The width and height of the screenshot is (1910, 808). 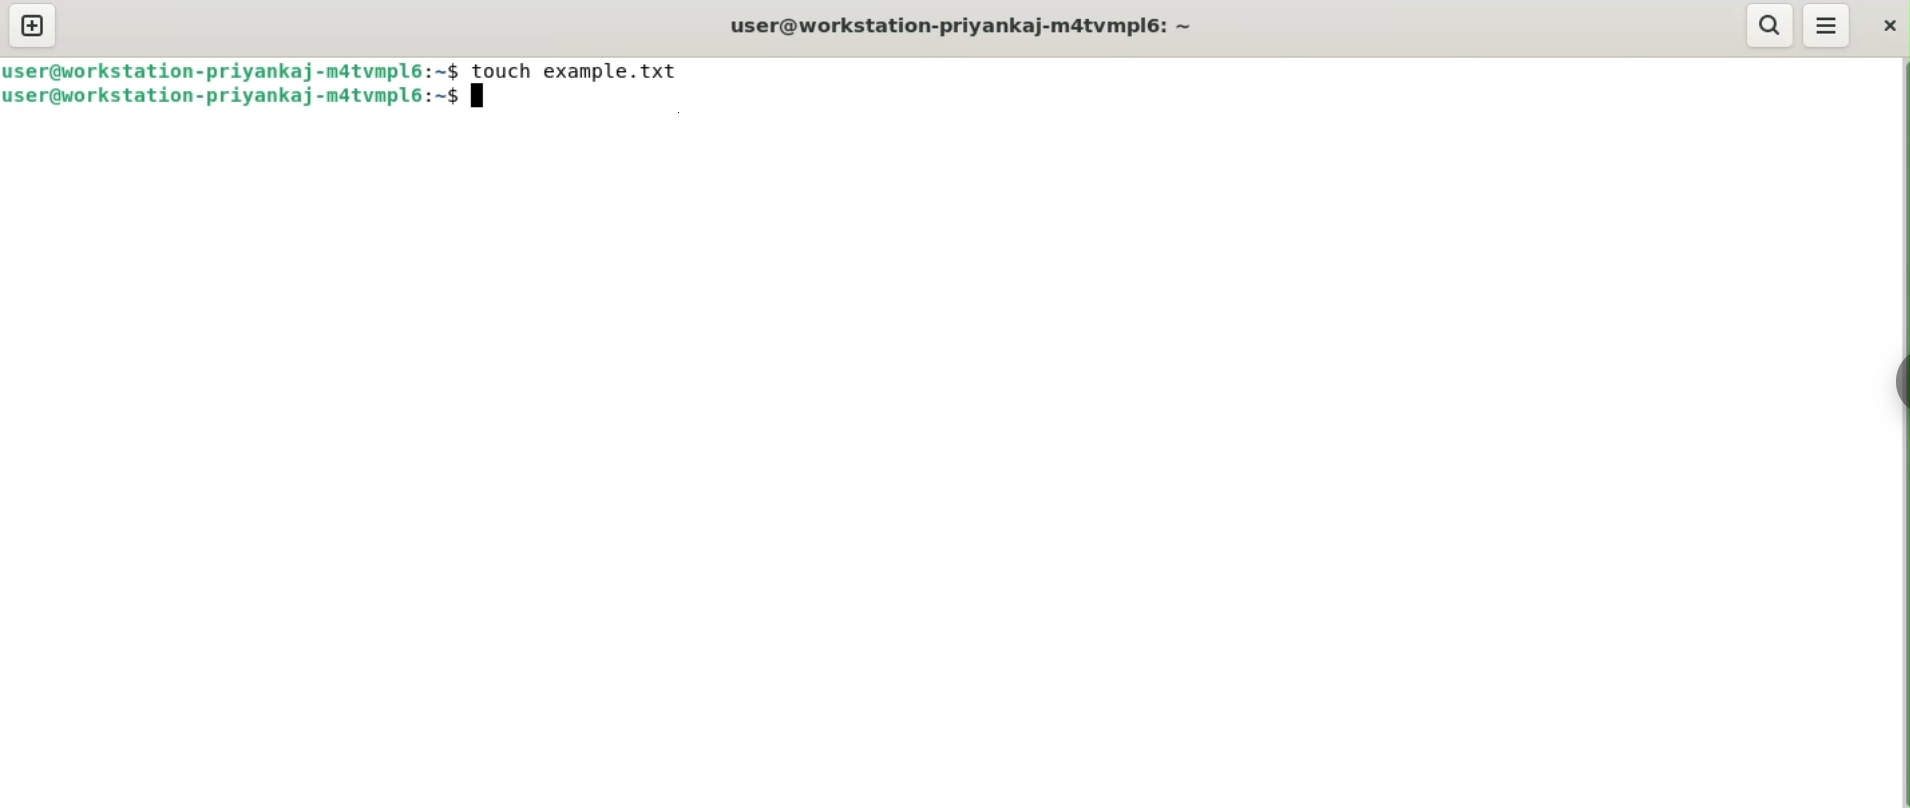 I want to click on sidebar, so click(x=1895, y=382).